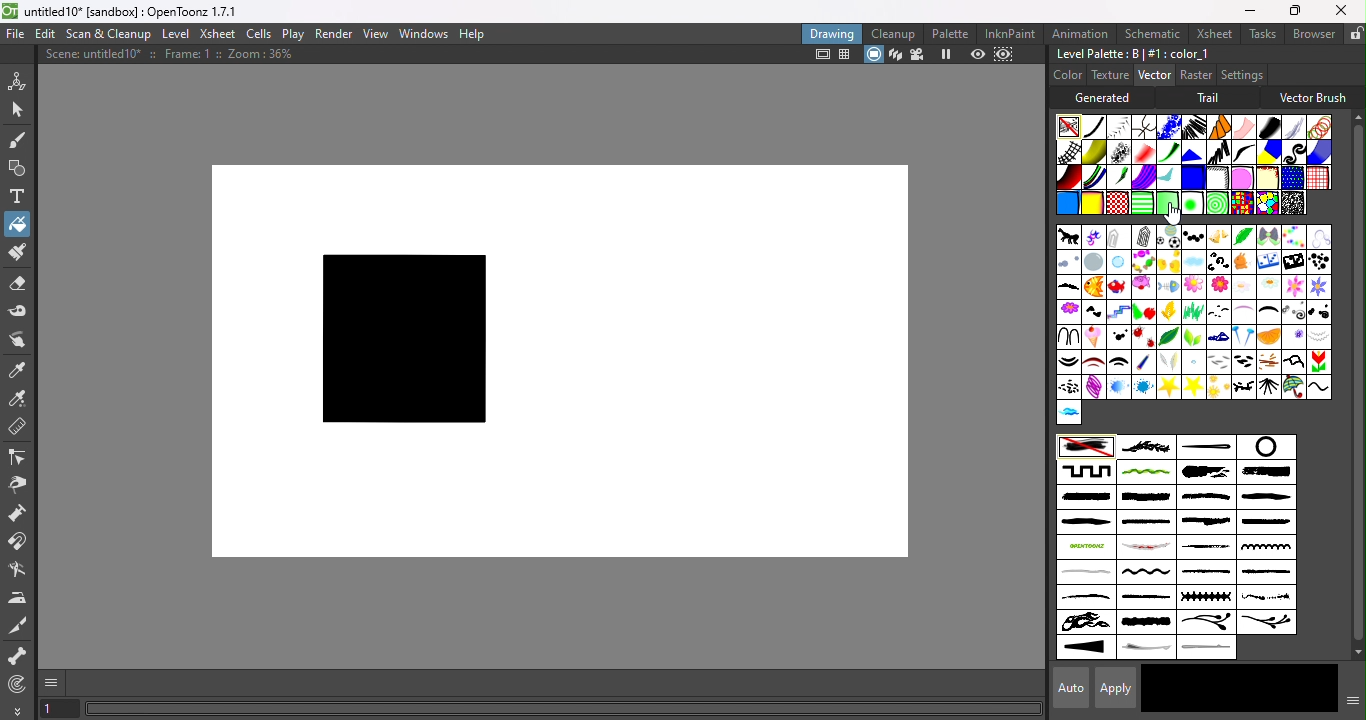 This screenshot has height=720, width=1366. What do you see at coordinates (1318, 177) in the screenshot?
I see `Square` at bounding box center [1318, 177].